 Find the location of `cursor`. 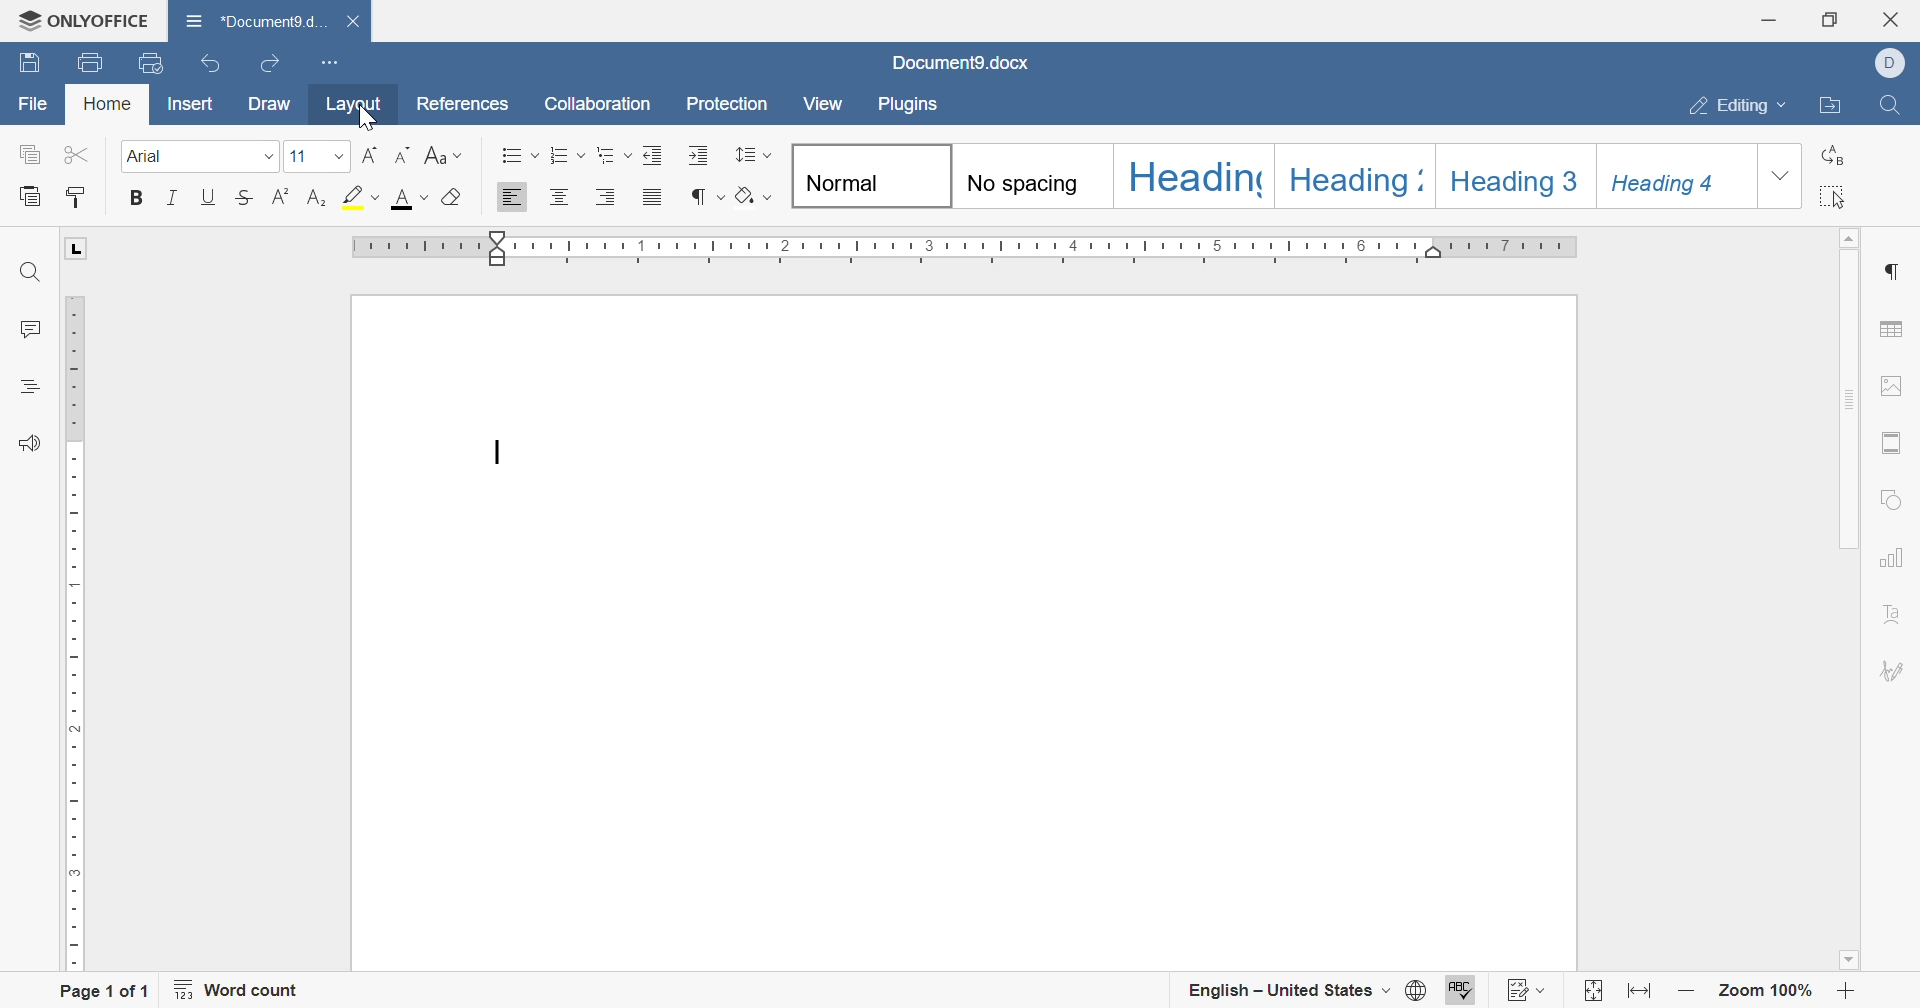

cursor is located at coordinates (364, 123).